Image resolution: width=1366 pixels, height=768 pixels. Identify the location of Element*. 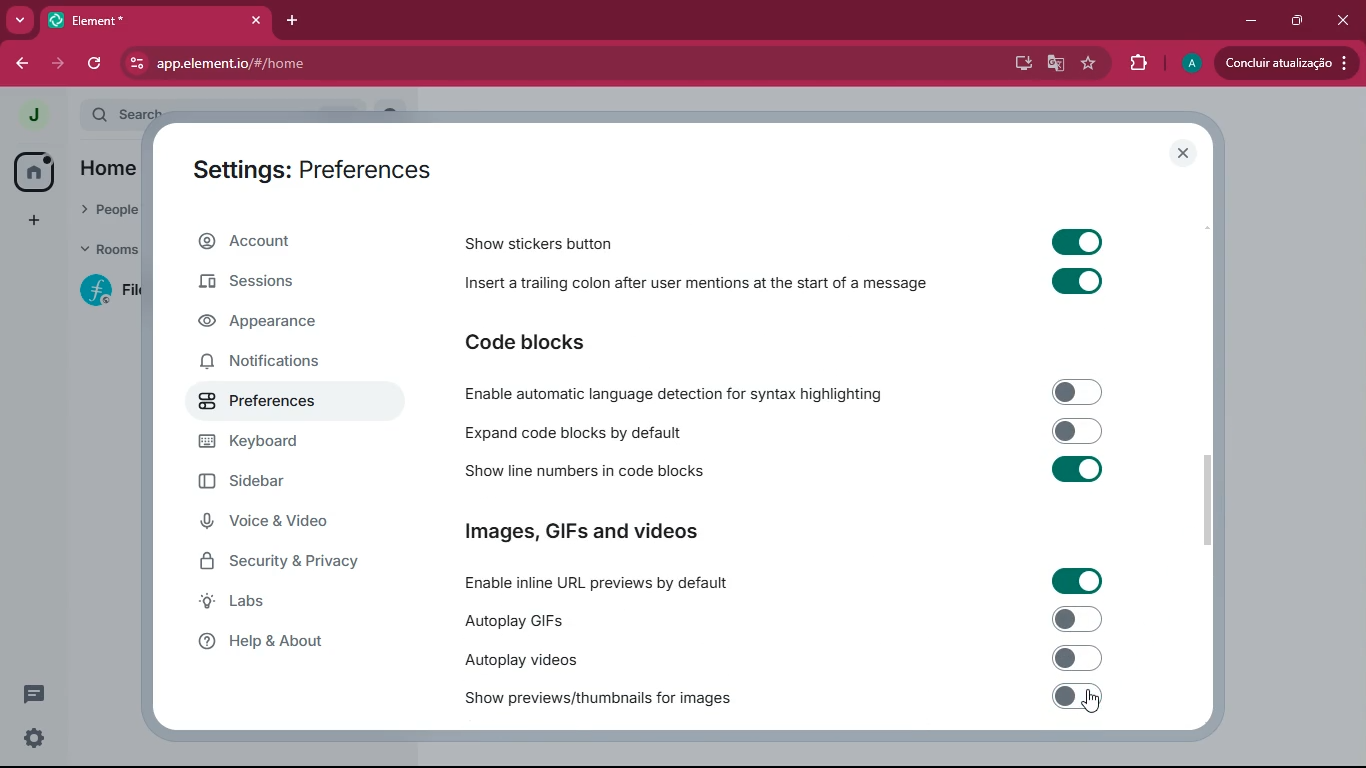
(127, 20).